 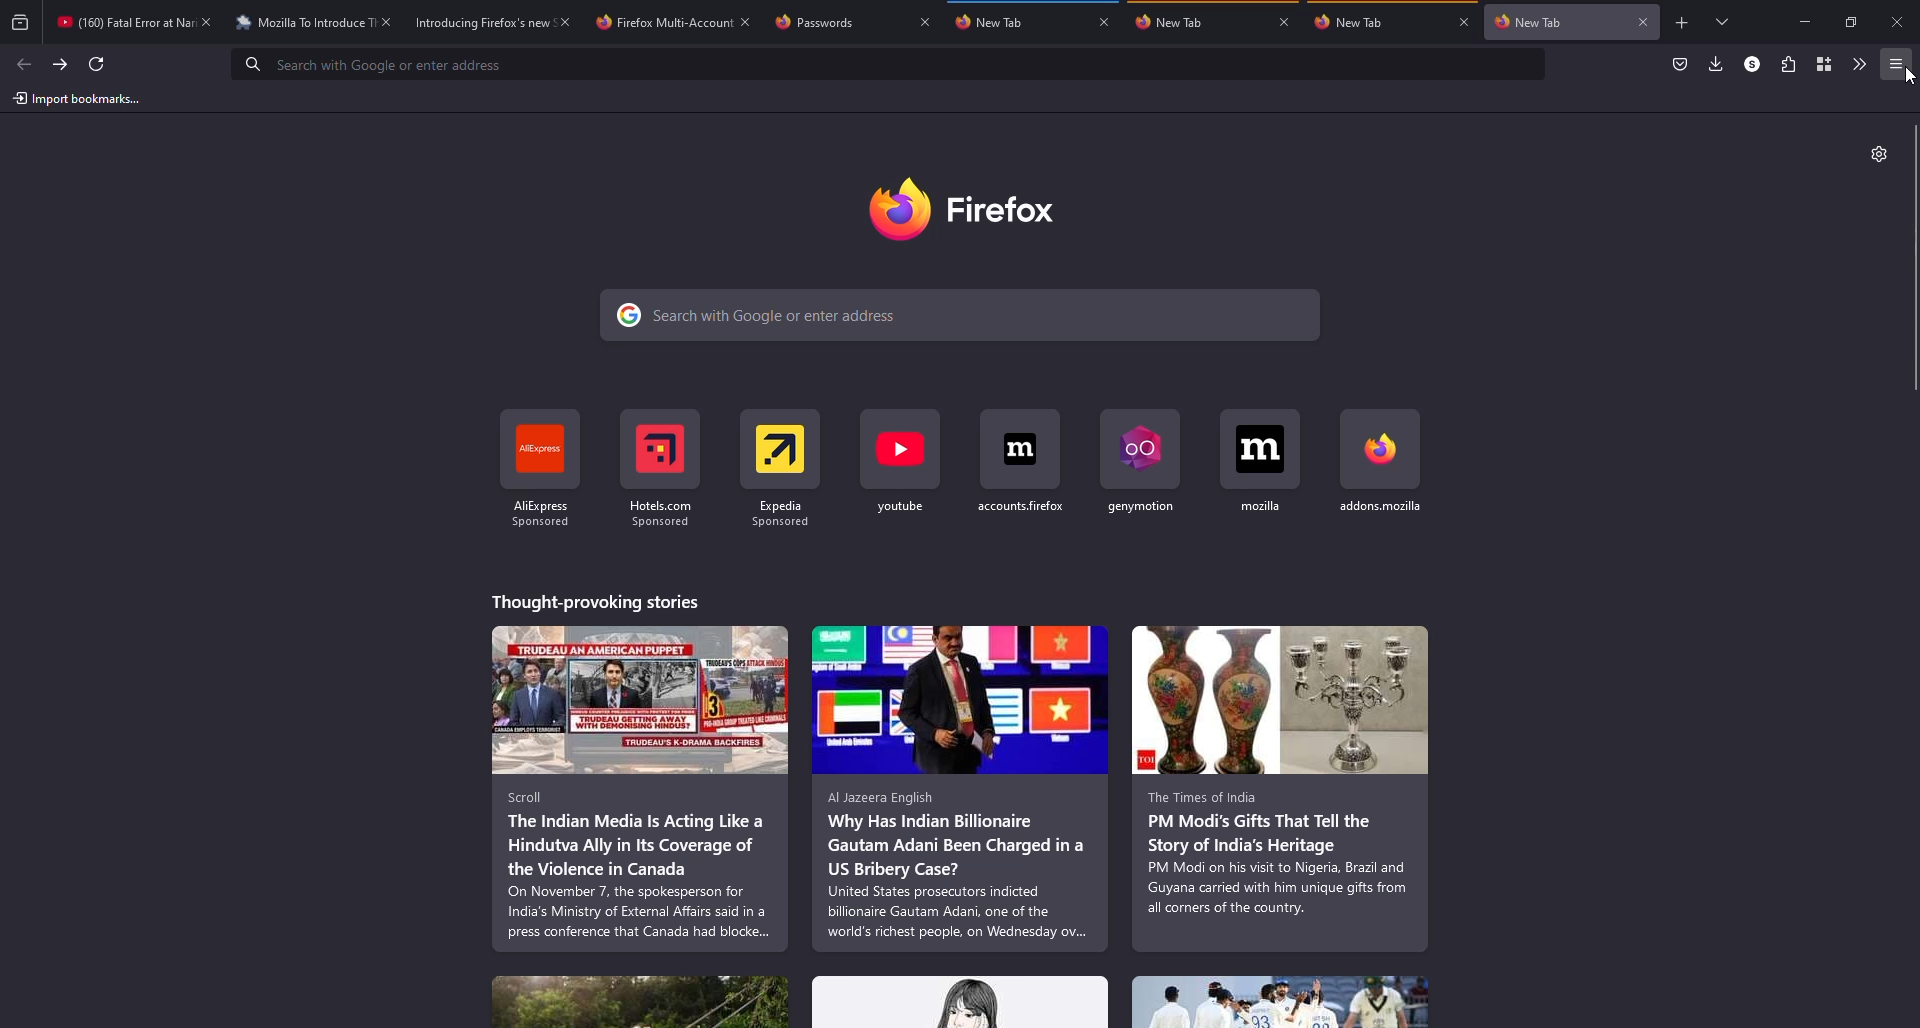 What do you see at coordinates (19, 60) in the screenshot?
I see `back` at bounding box center [19, 60].